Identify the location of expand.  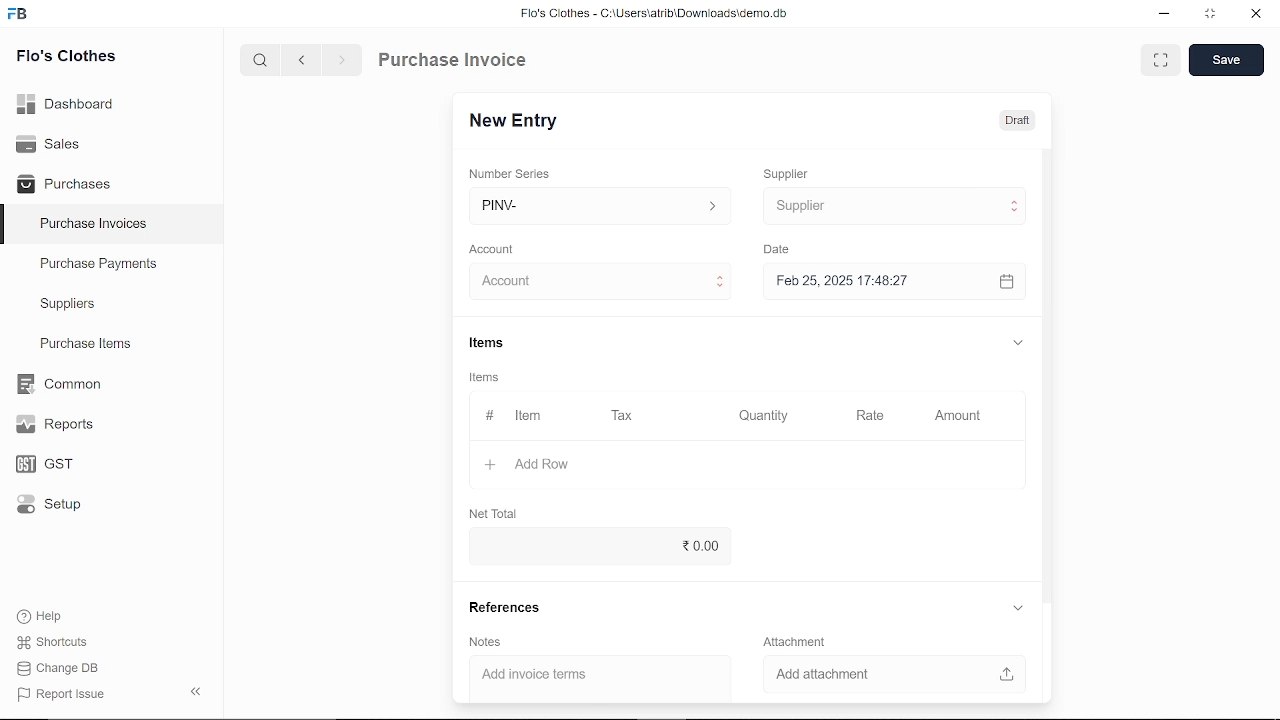
(1017, 607).